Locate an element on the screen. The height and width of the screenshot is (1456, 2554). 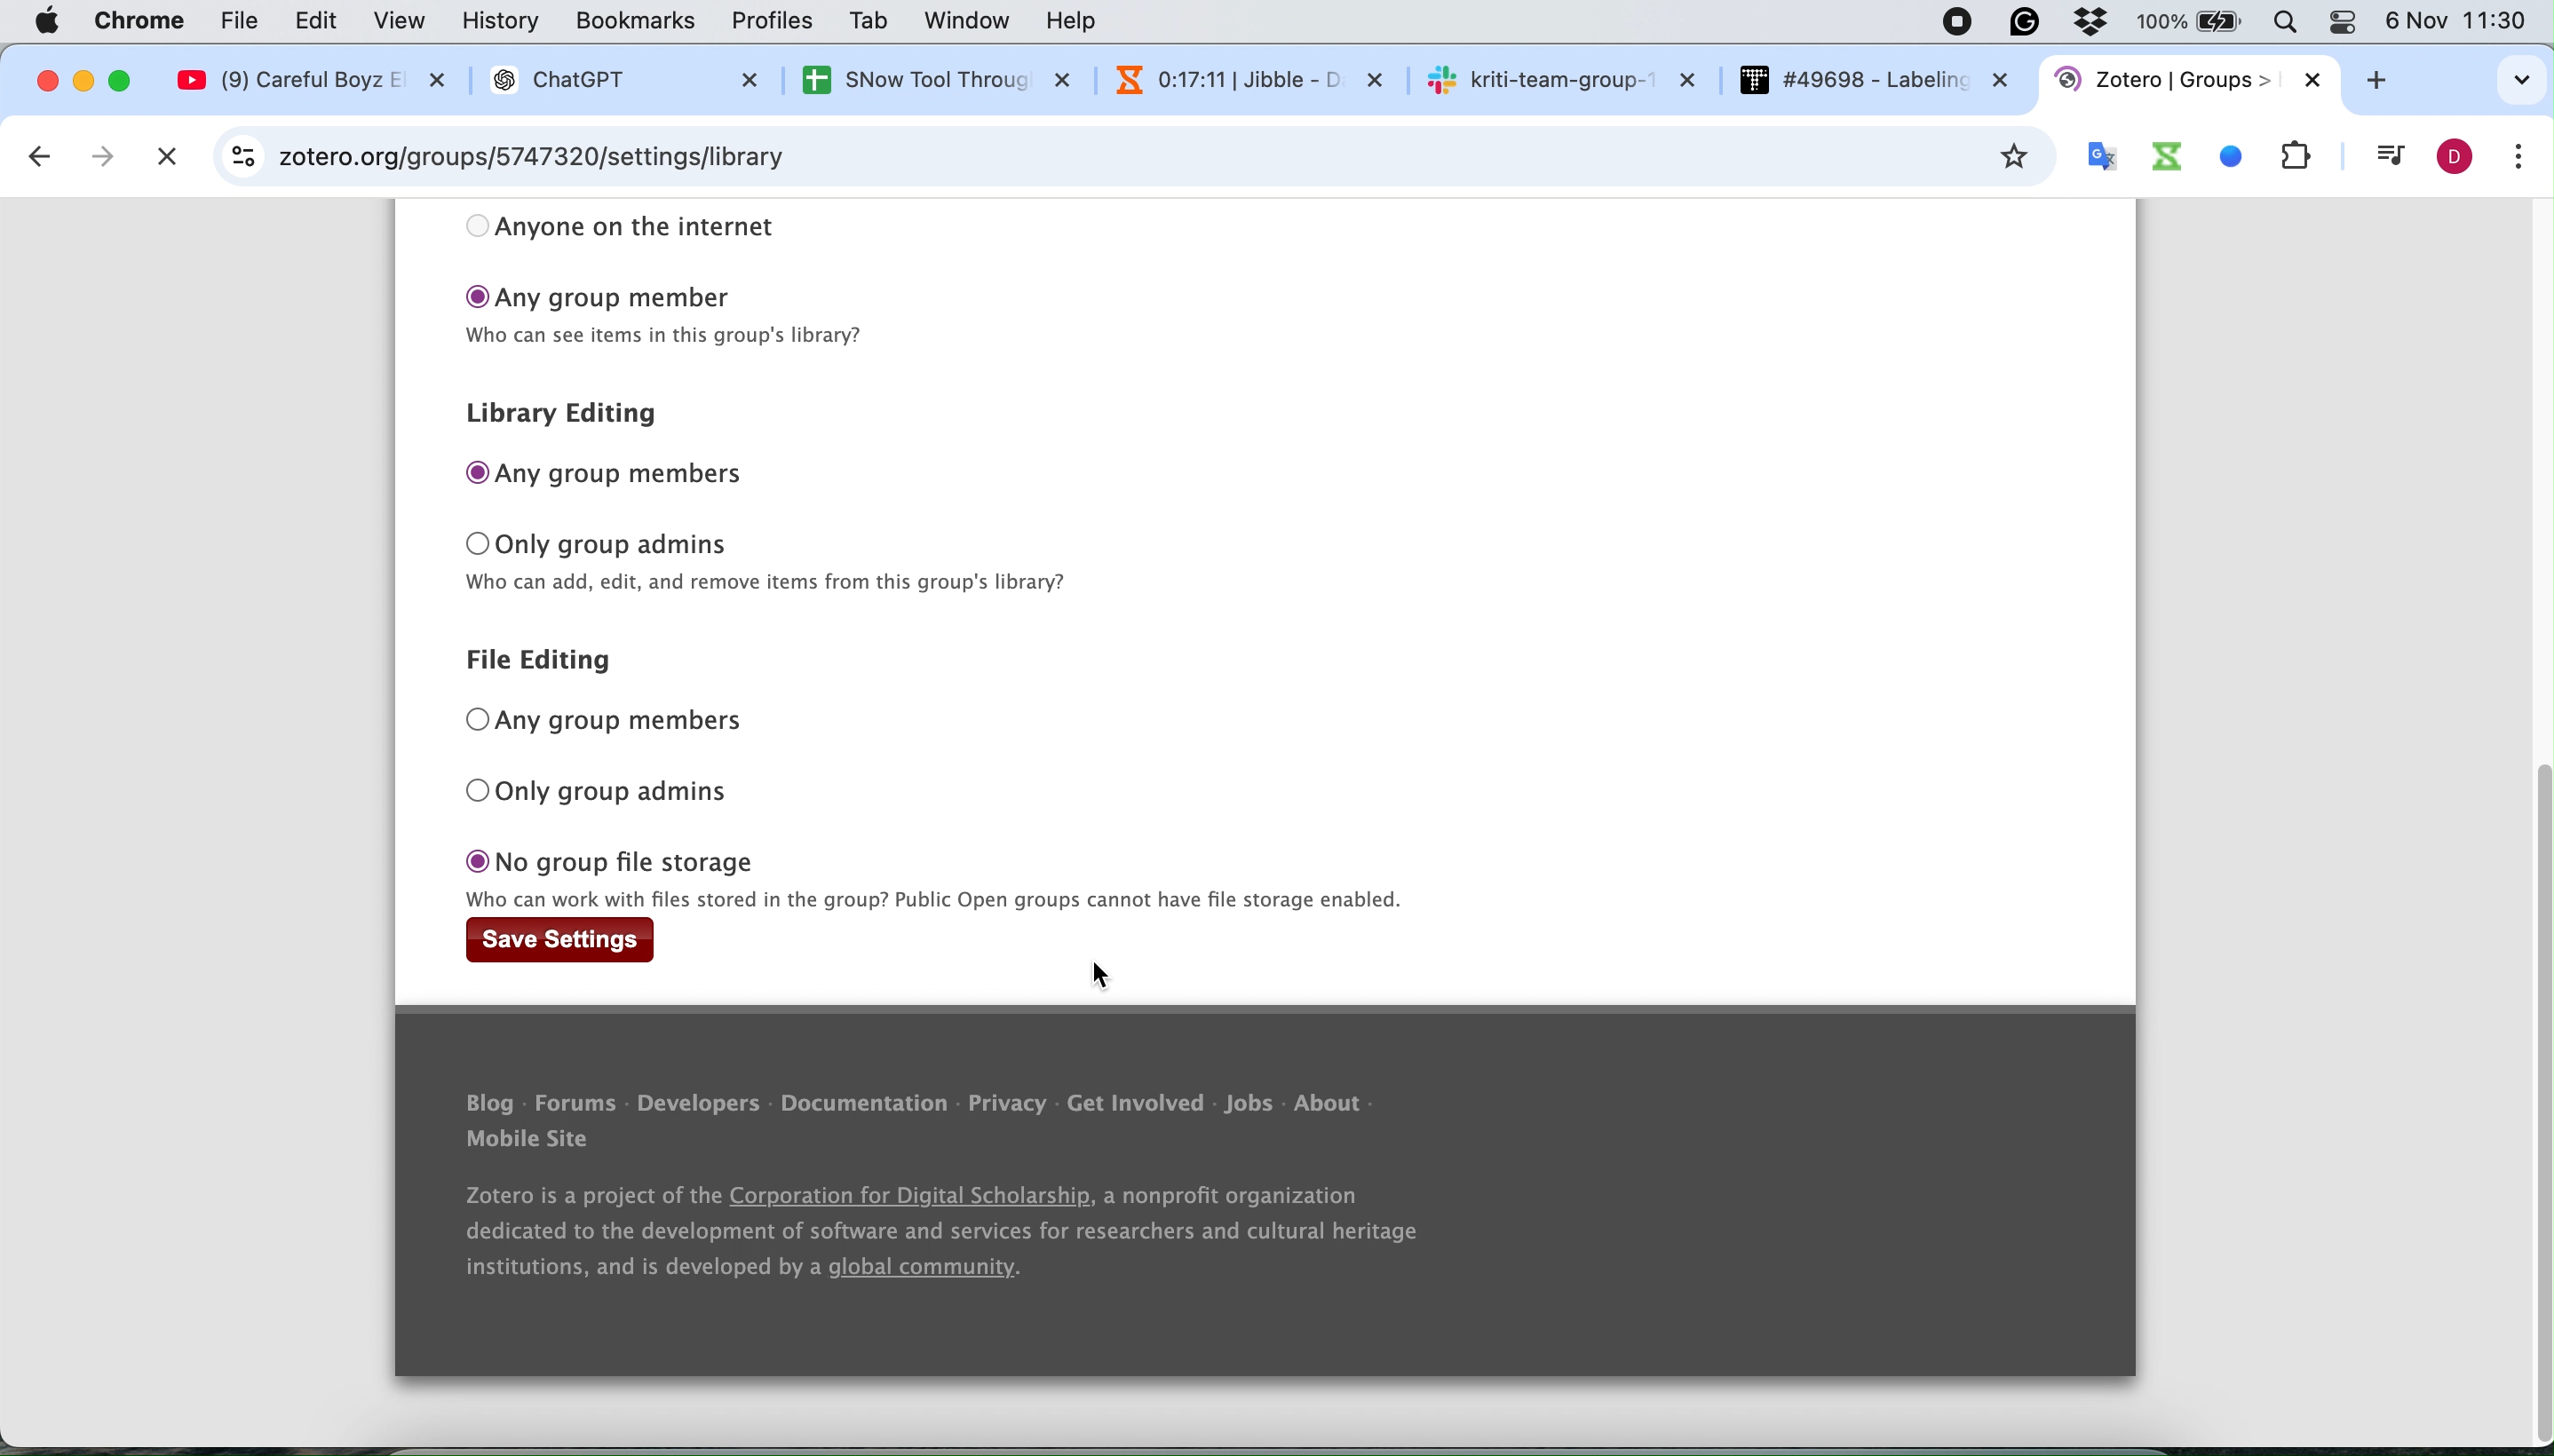
search tabs is located at coordinates (2489, 72).